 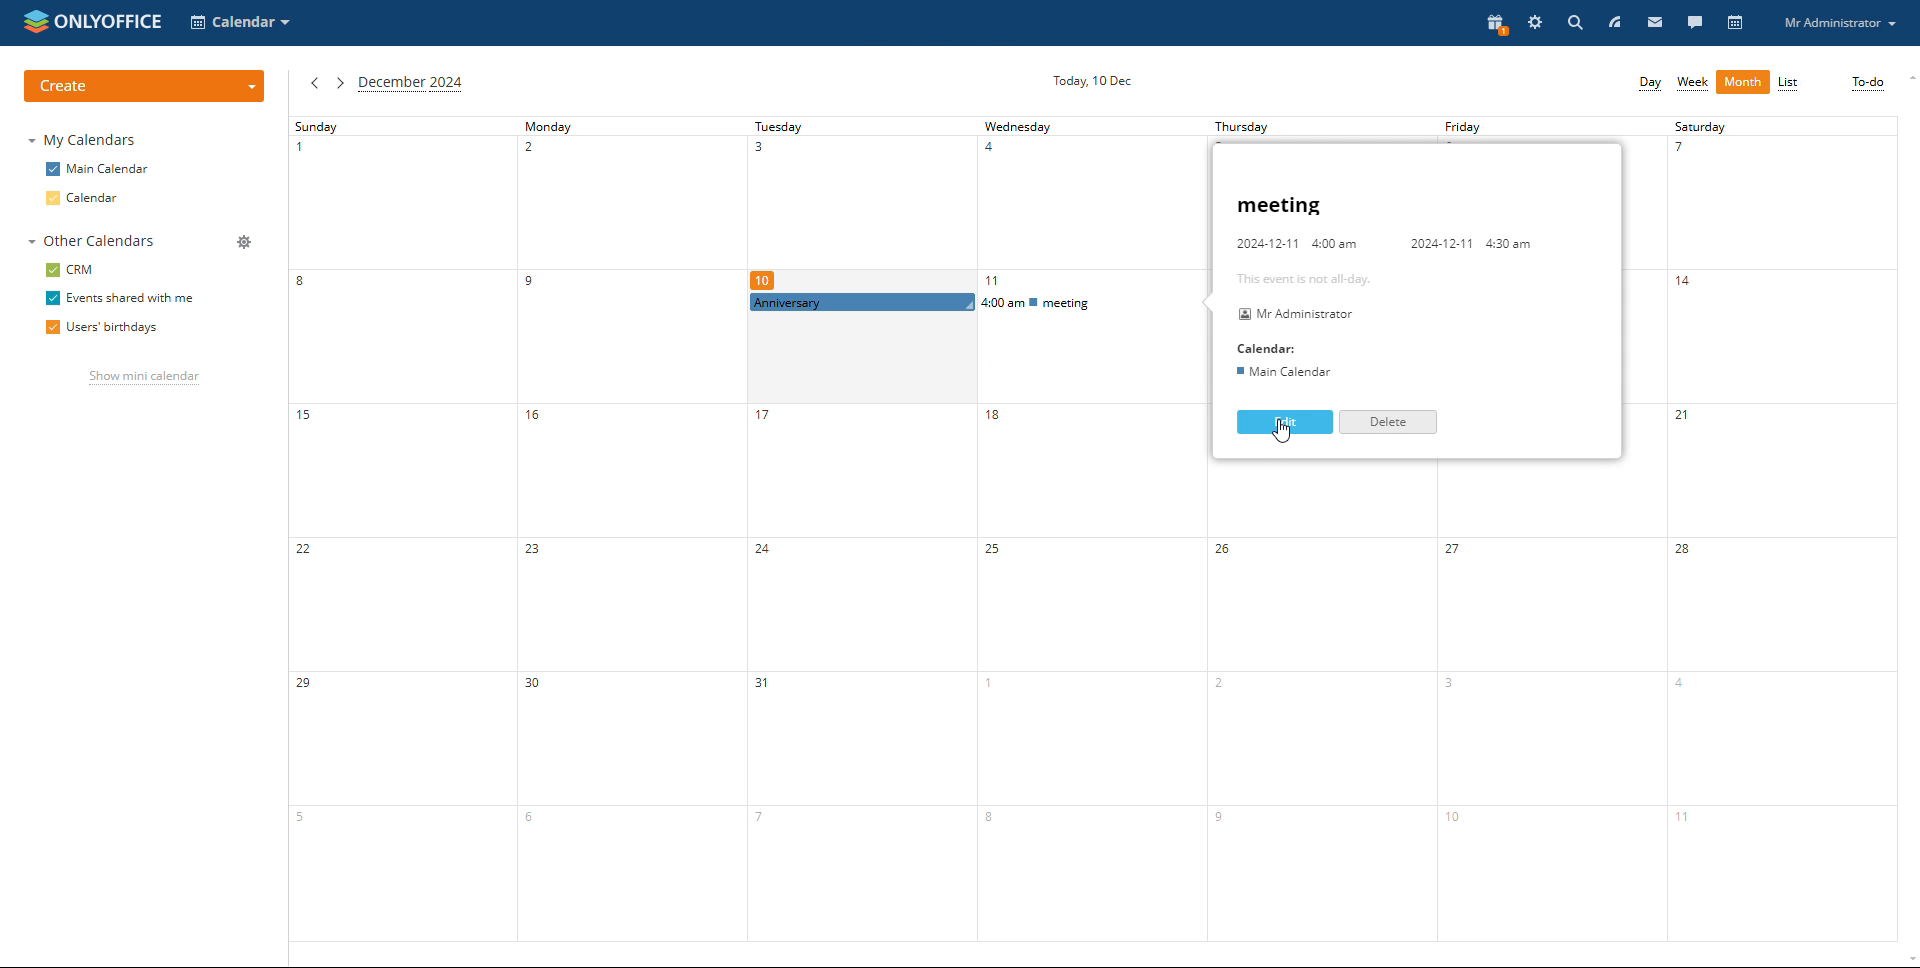 What do you see at coordinates (72, 269) in the screenshot?
I see `crm` at bounding box center [72, 269].